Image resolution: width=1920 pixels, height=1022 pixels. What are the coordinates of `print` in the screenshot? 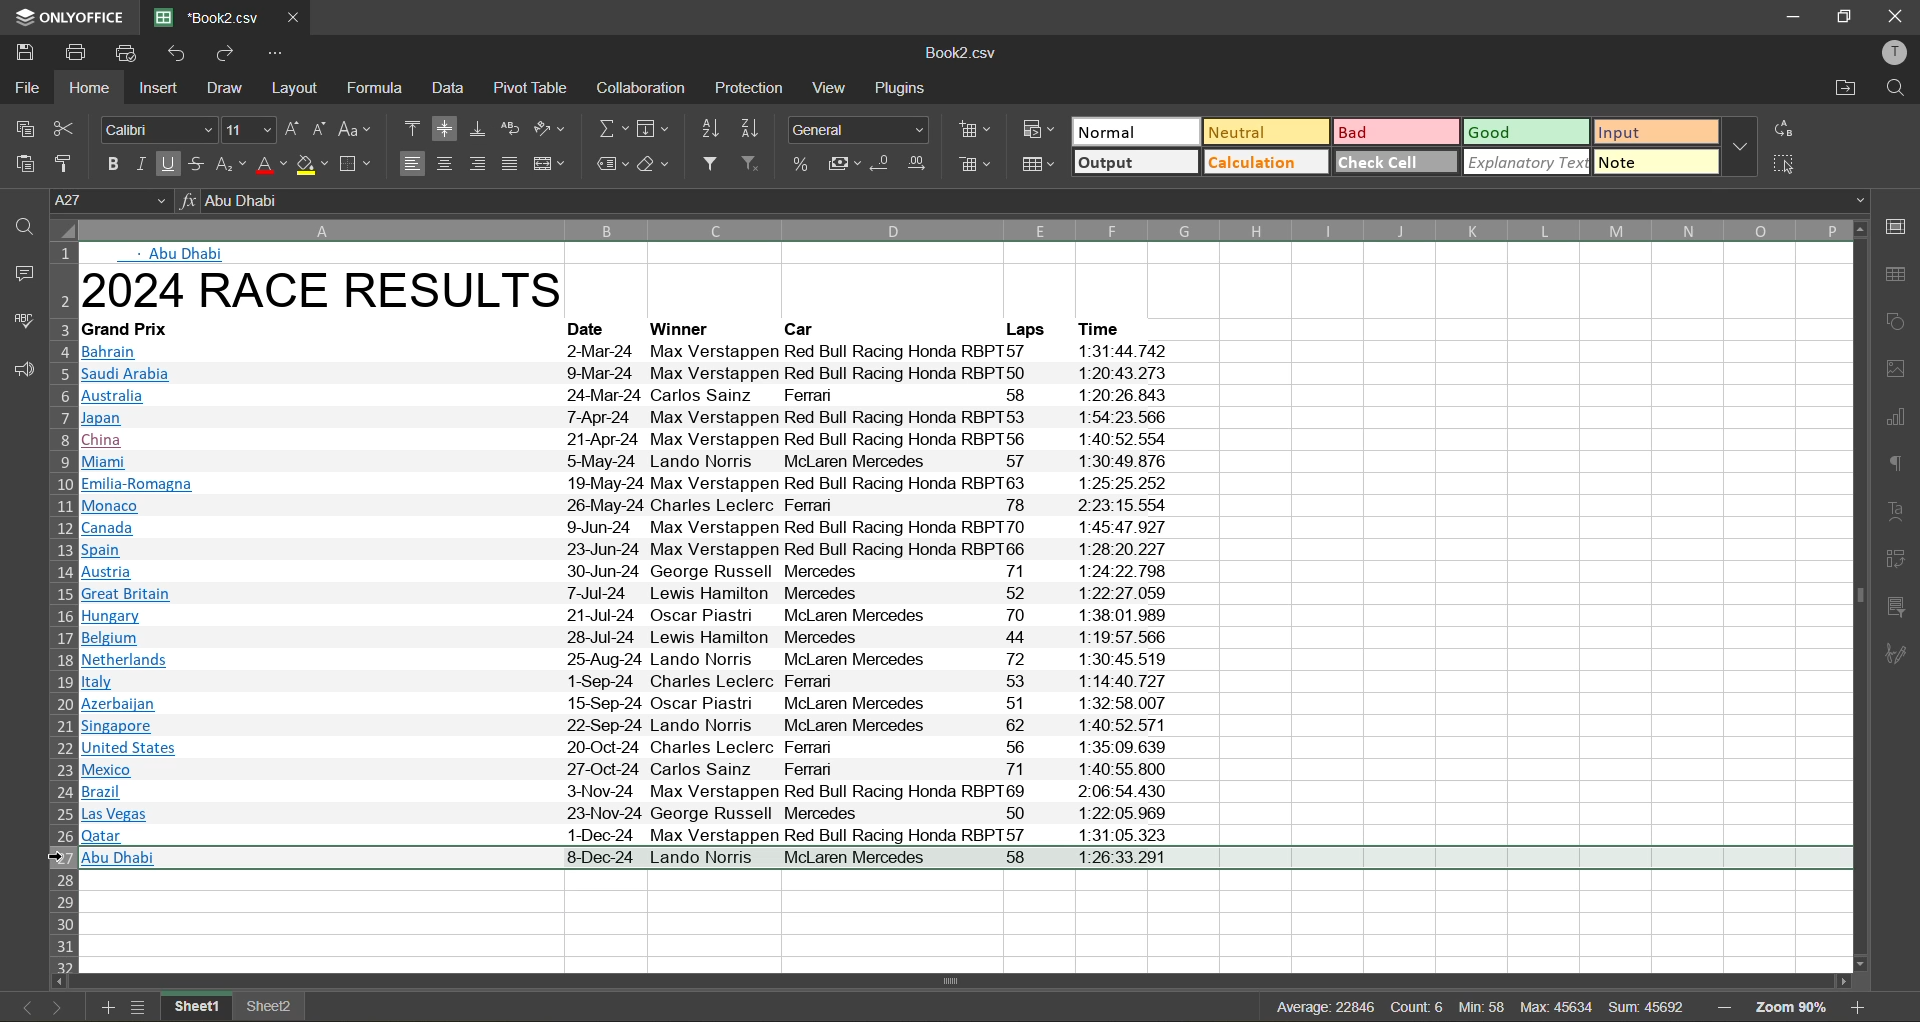 It's located at (75, 51).